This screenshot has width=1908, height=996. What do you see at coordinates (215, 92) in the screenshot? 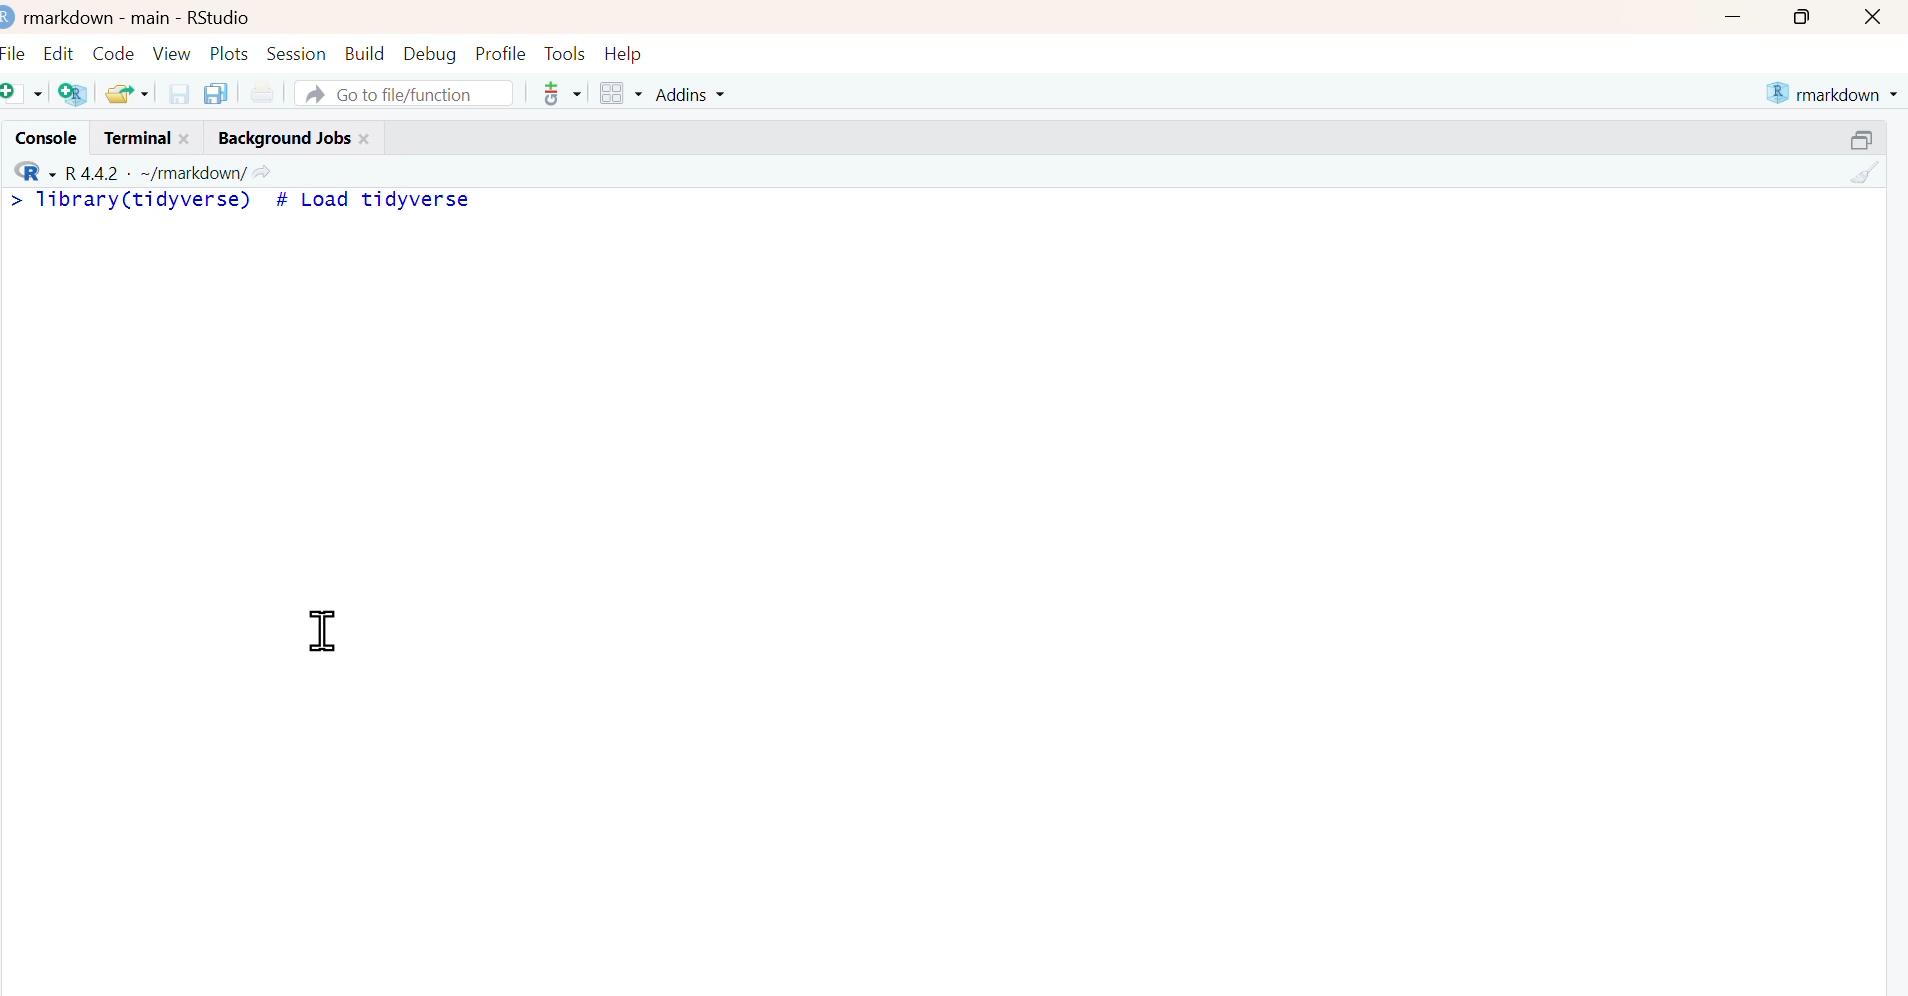
I see `save all` at bounding box center [215, 92].